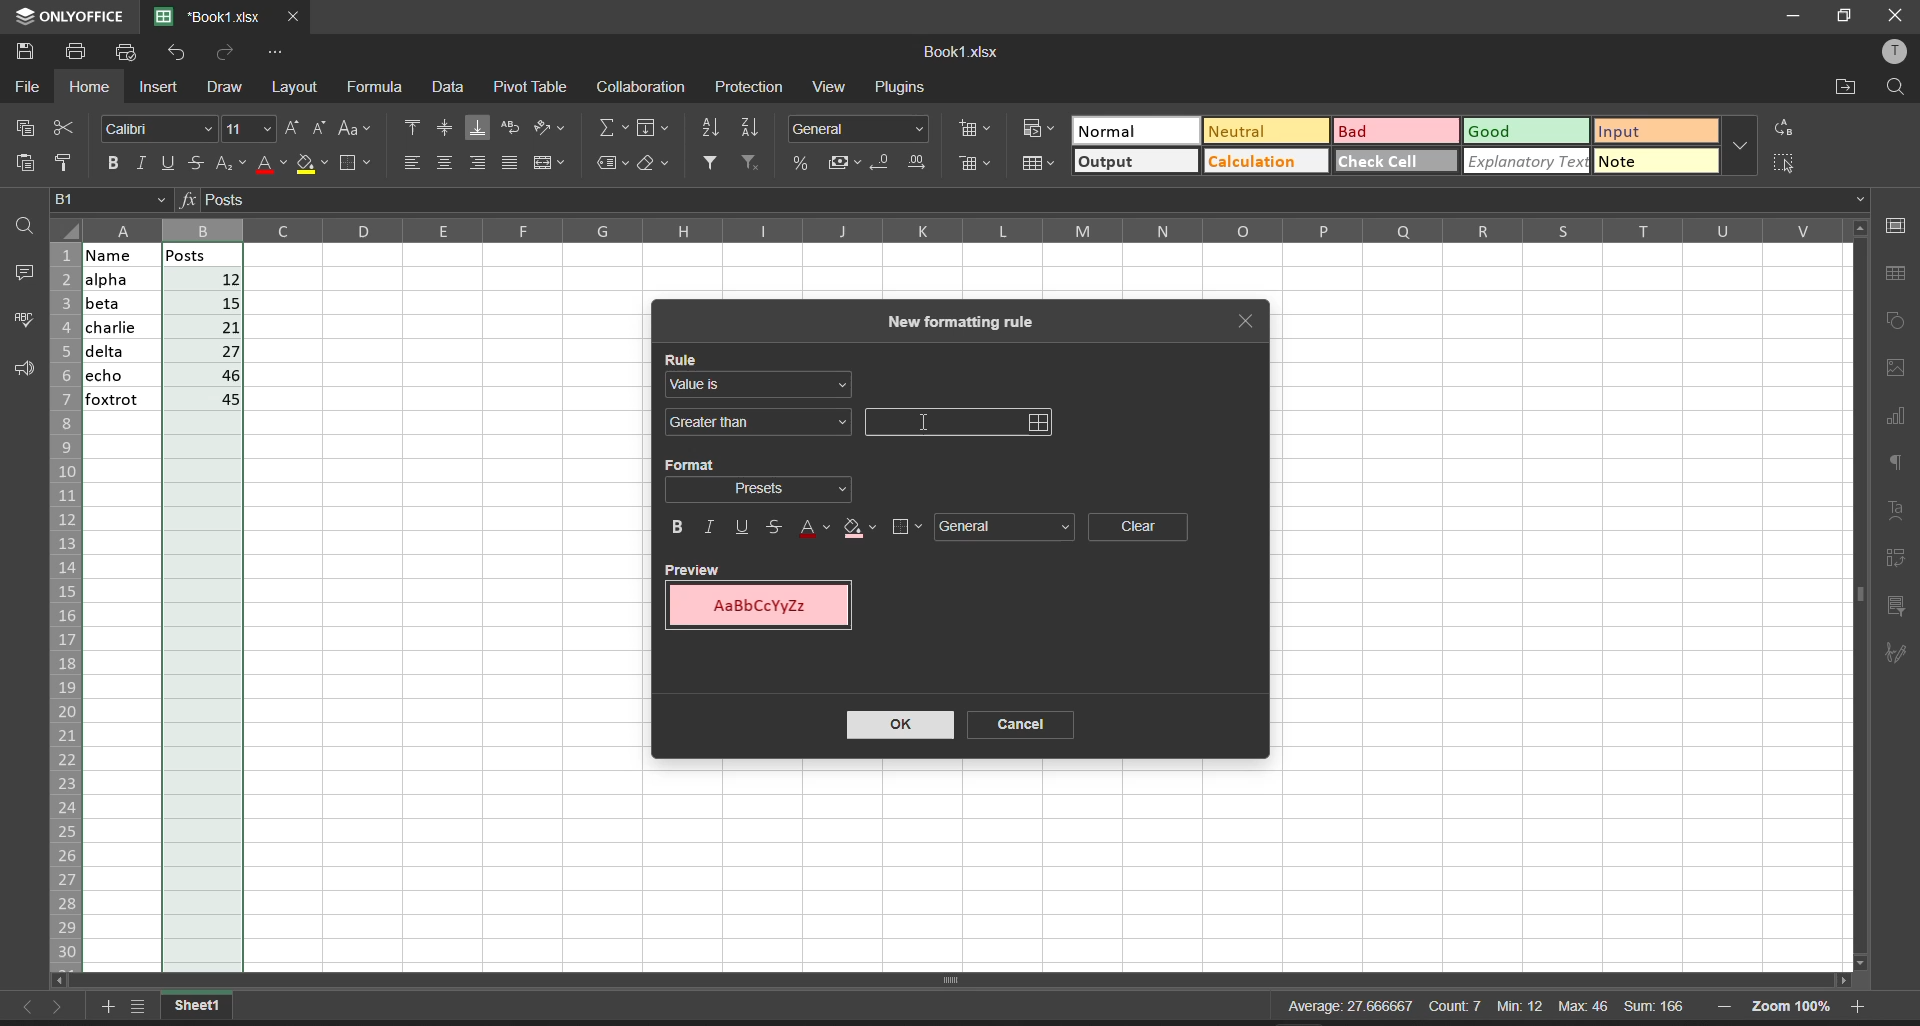 The height and width of the screenshot is (1026, 1920). I want to click on find, so click(28, 226).